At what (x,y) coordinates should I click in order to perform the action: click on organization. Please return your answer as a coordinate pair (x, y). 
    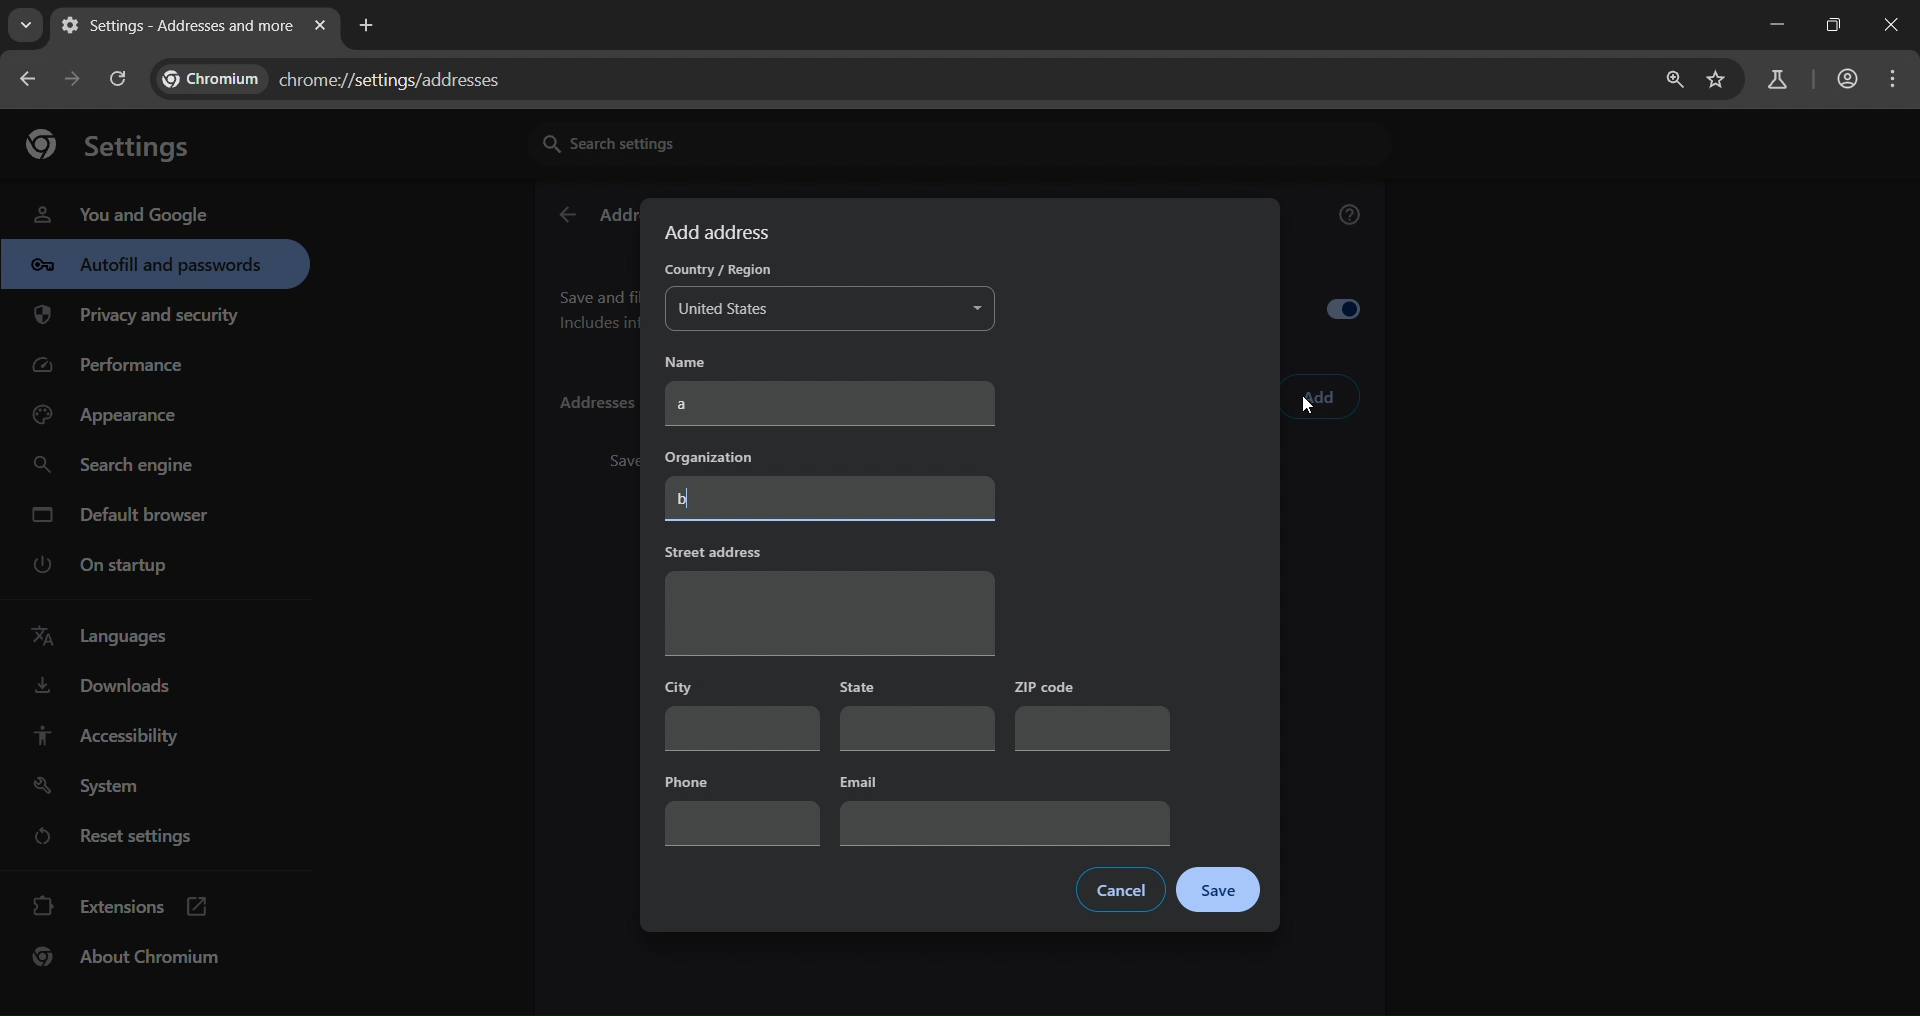
    Looking at the image, I should click on (715, 457).